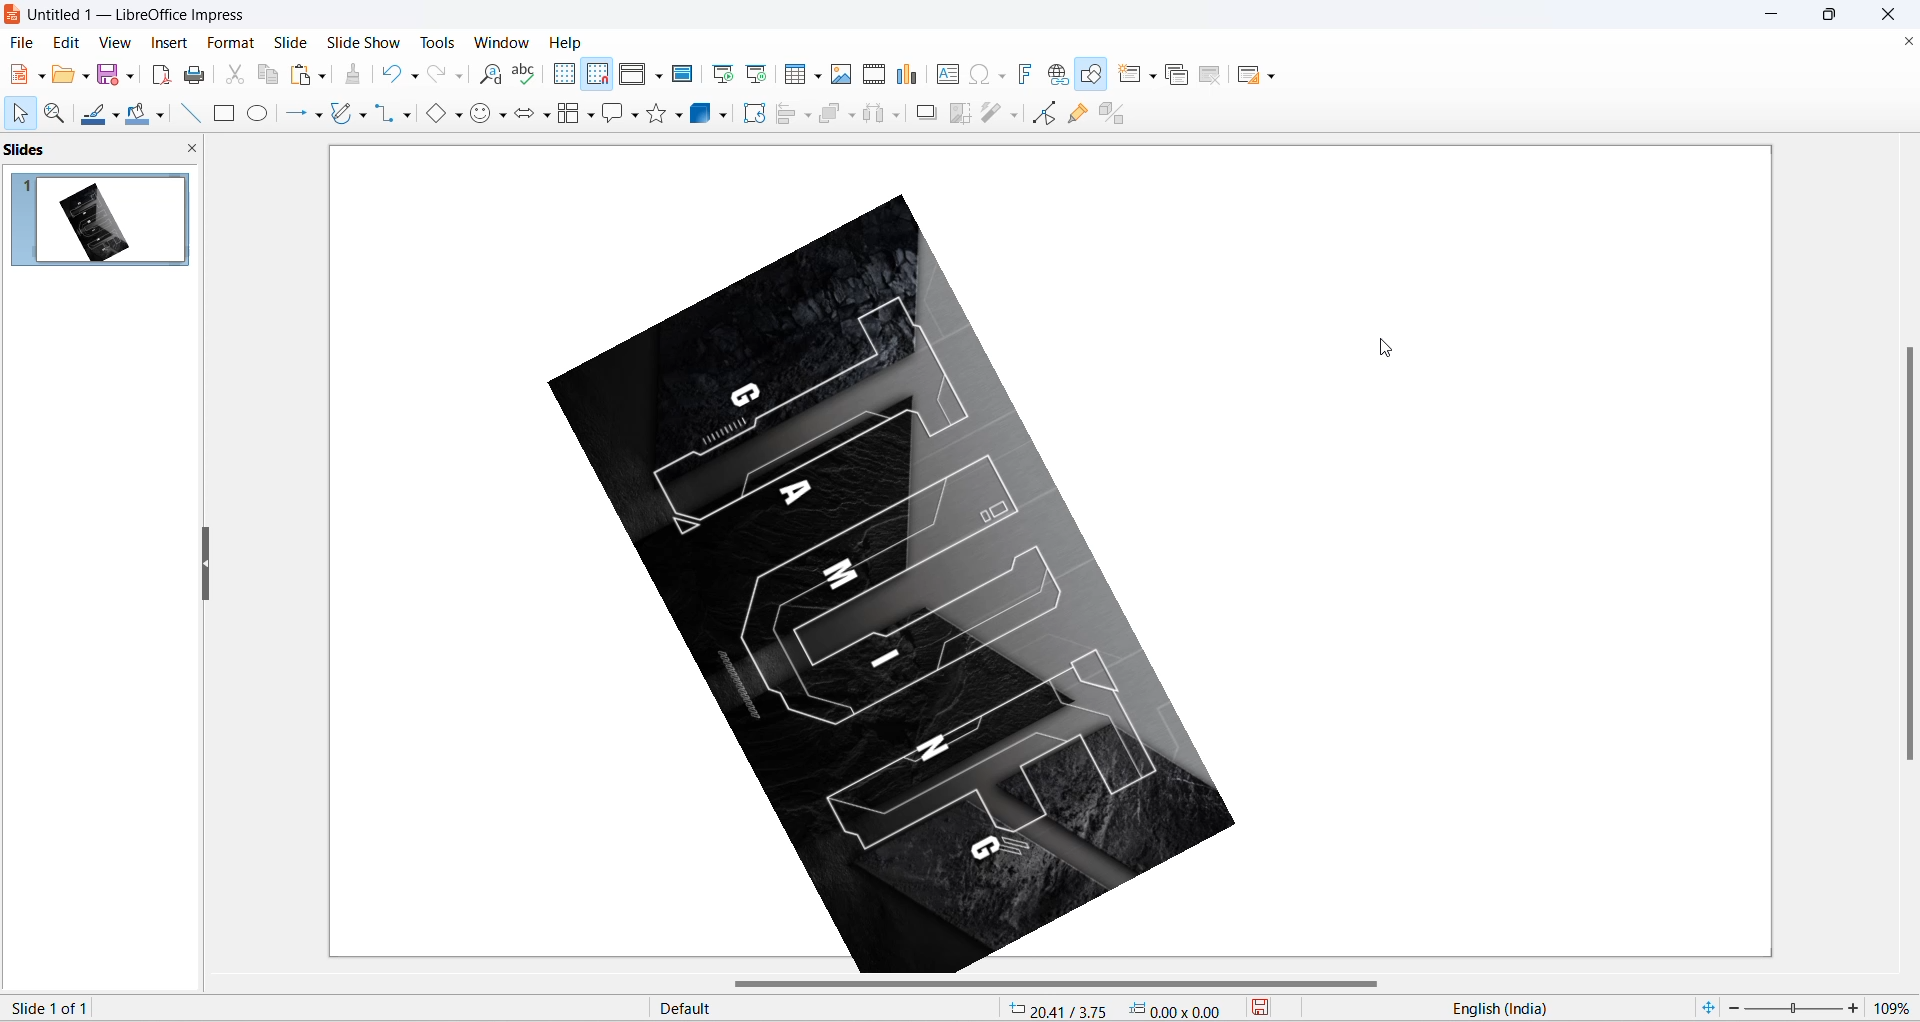 The width and height of the screenshot is (1920, 1022). Describe the element at coordinates (759, 73) in the screenshot. I see `start at current slide` at that location.